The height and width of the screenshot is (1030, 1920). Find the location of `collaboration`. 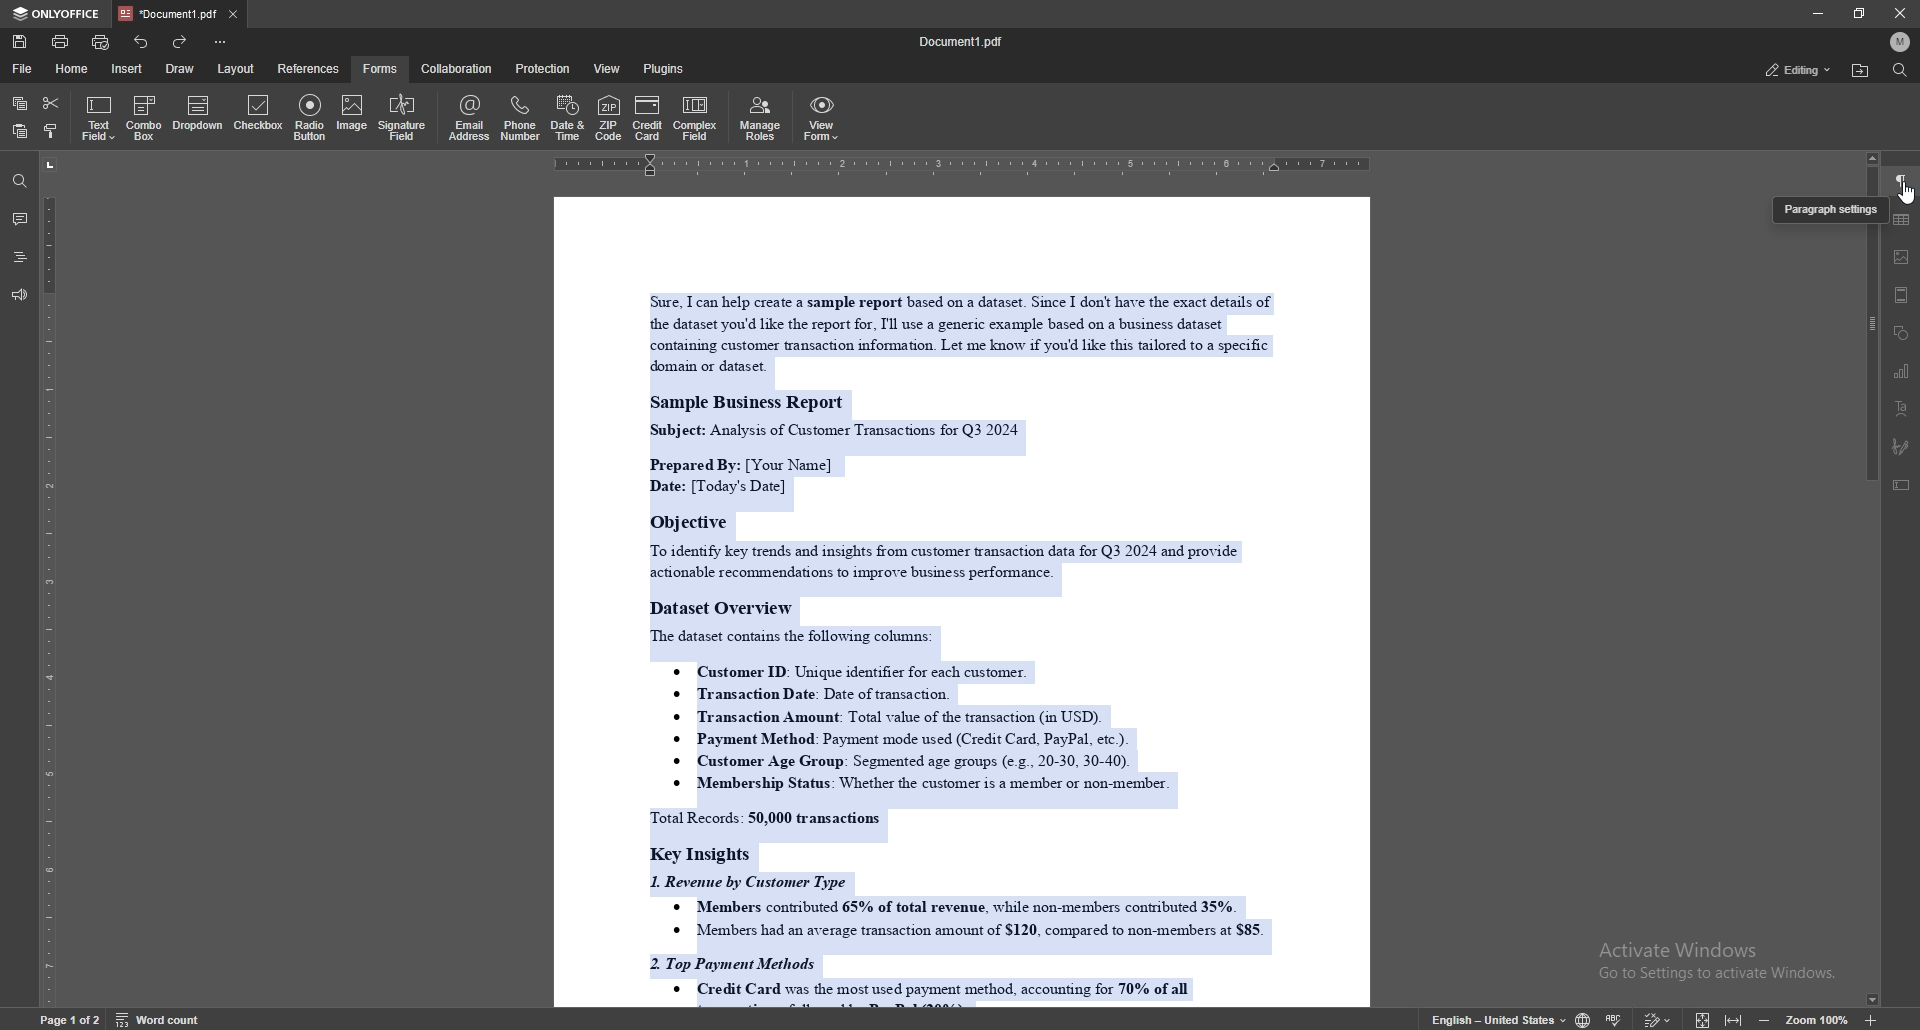

collaboration is located at coordinates (458, 69).